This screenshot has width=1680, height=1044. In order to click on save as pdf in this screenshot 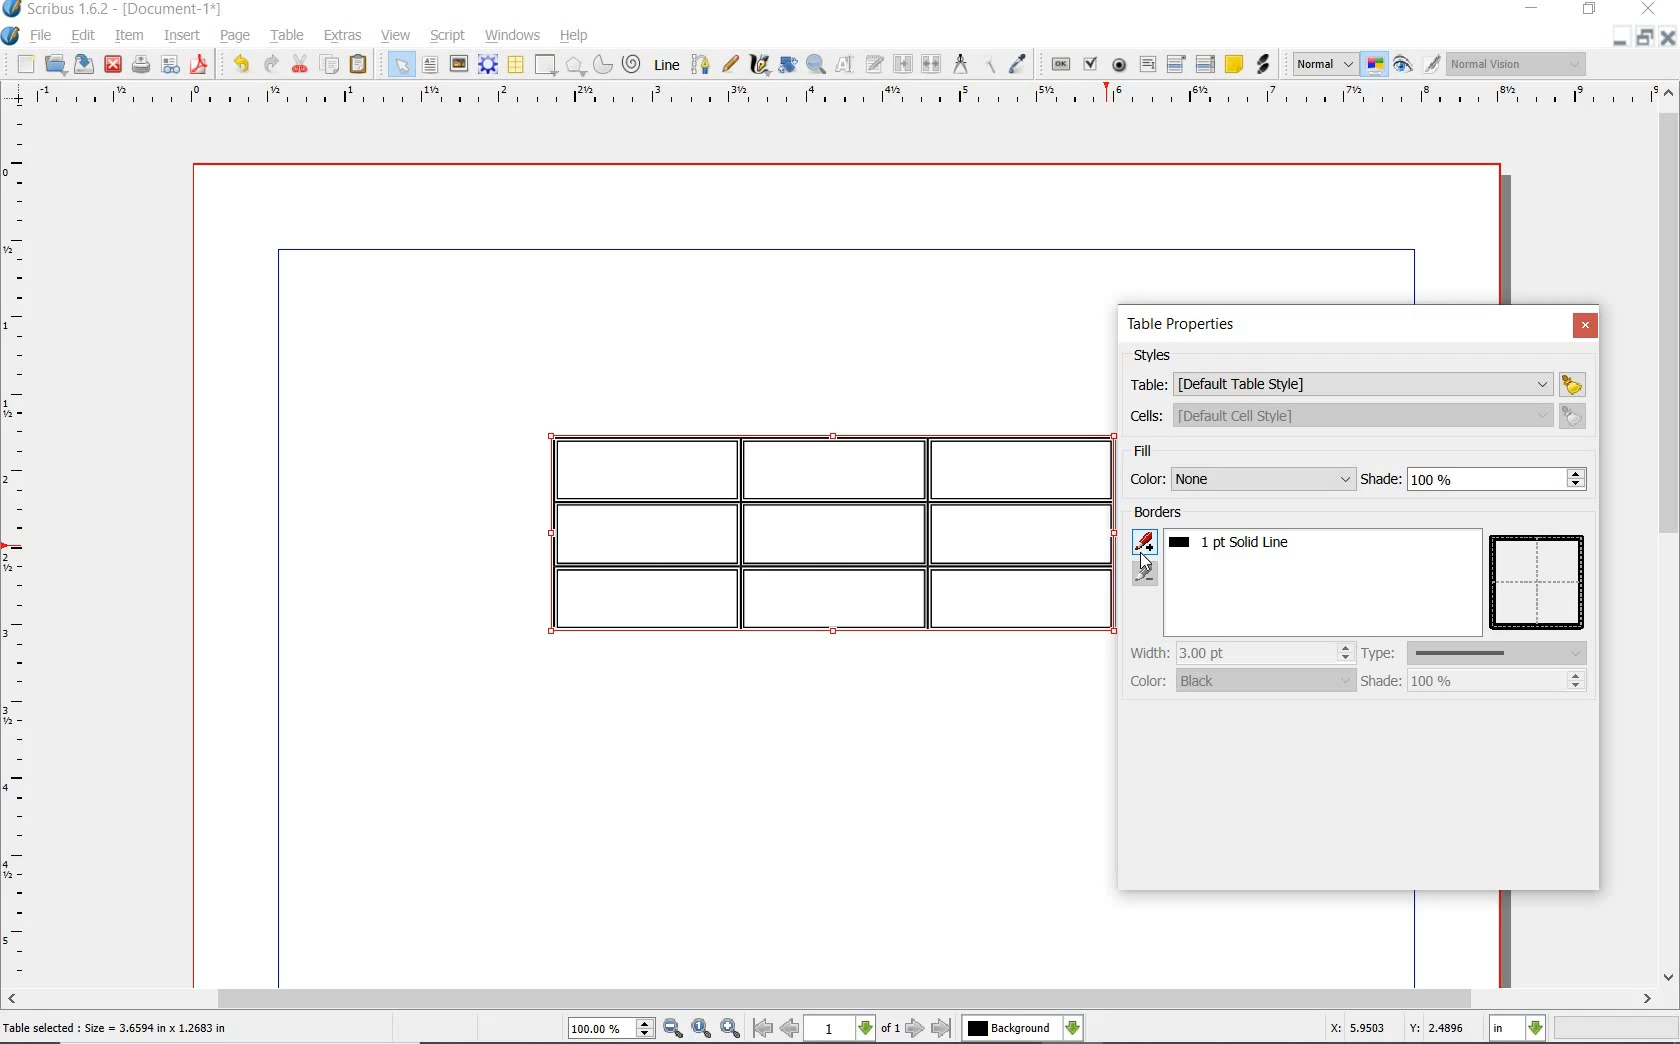, I will do `click(201, 66)`.